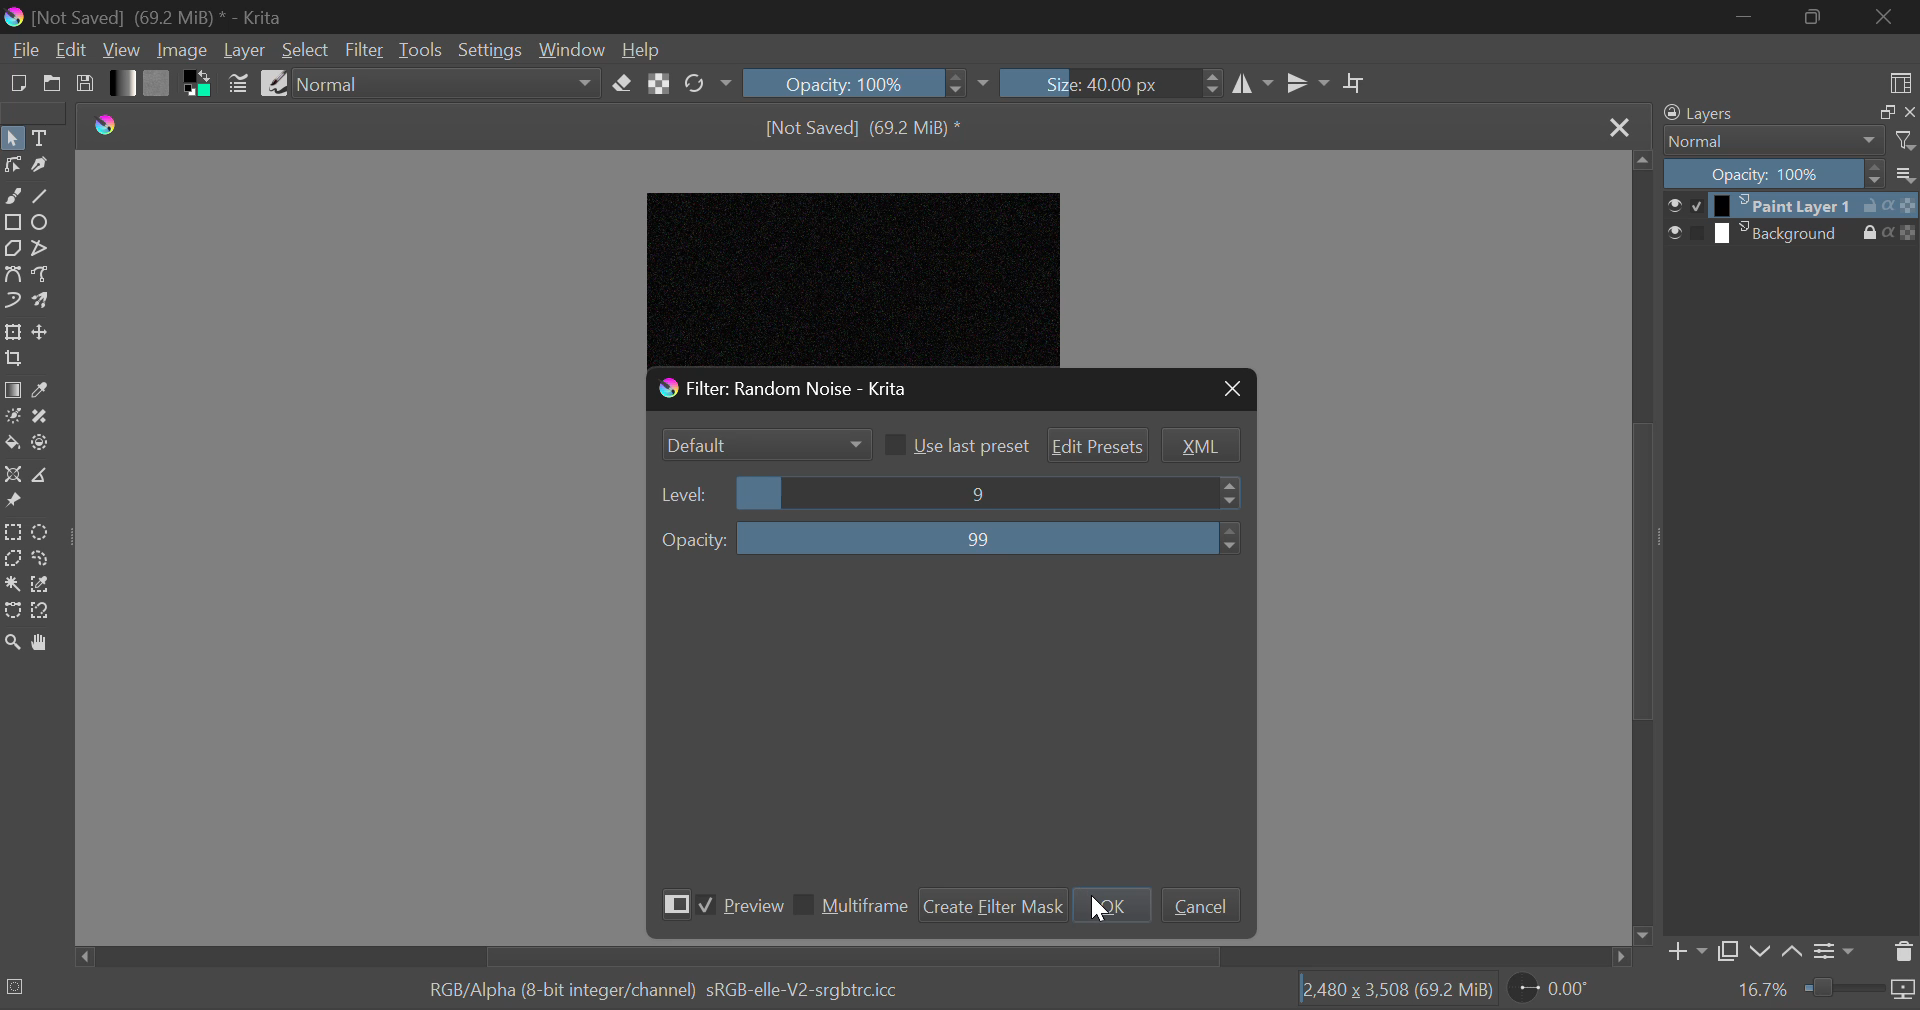 The image size is (1920, 1010). Describe the element at coordinates (12, 140) in the screenshot. I see `Select` at that location.